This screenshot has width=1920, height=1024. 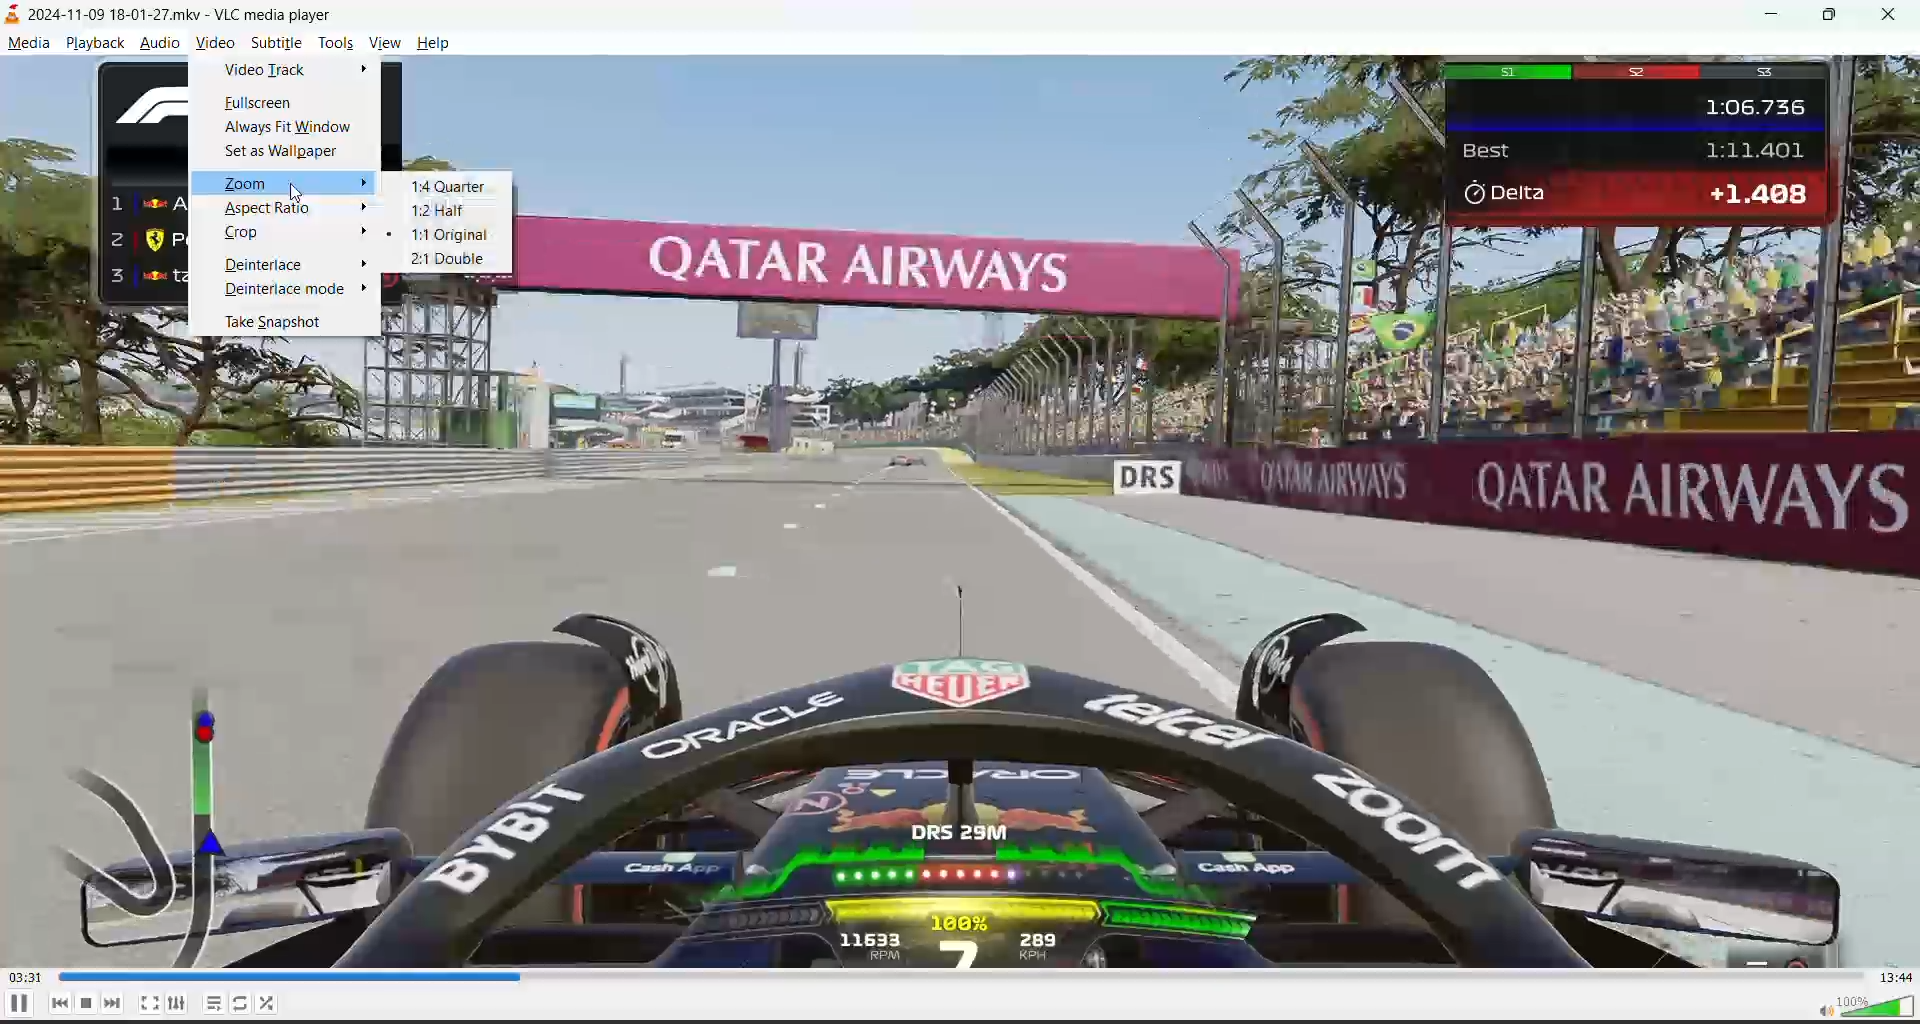 What do you see at coordinates (387, 43) in the screenshot?
I see `view` at bounding box center [387, 43].